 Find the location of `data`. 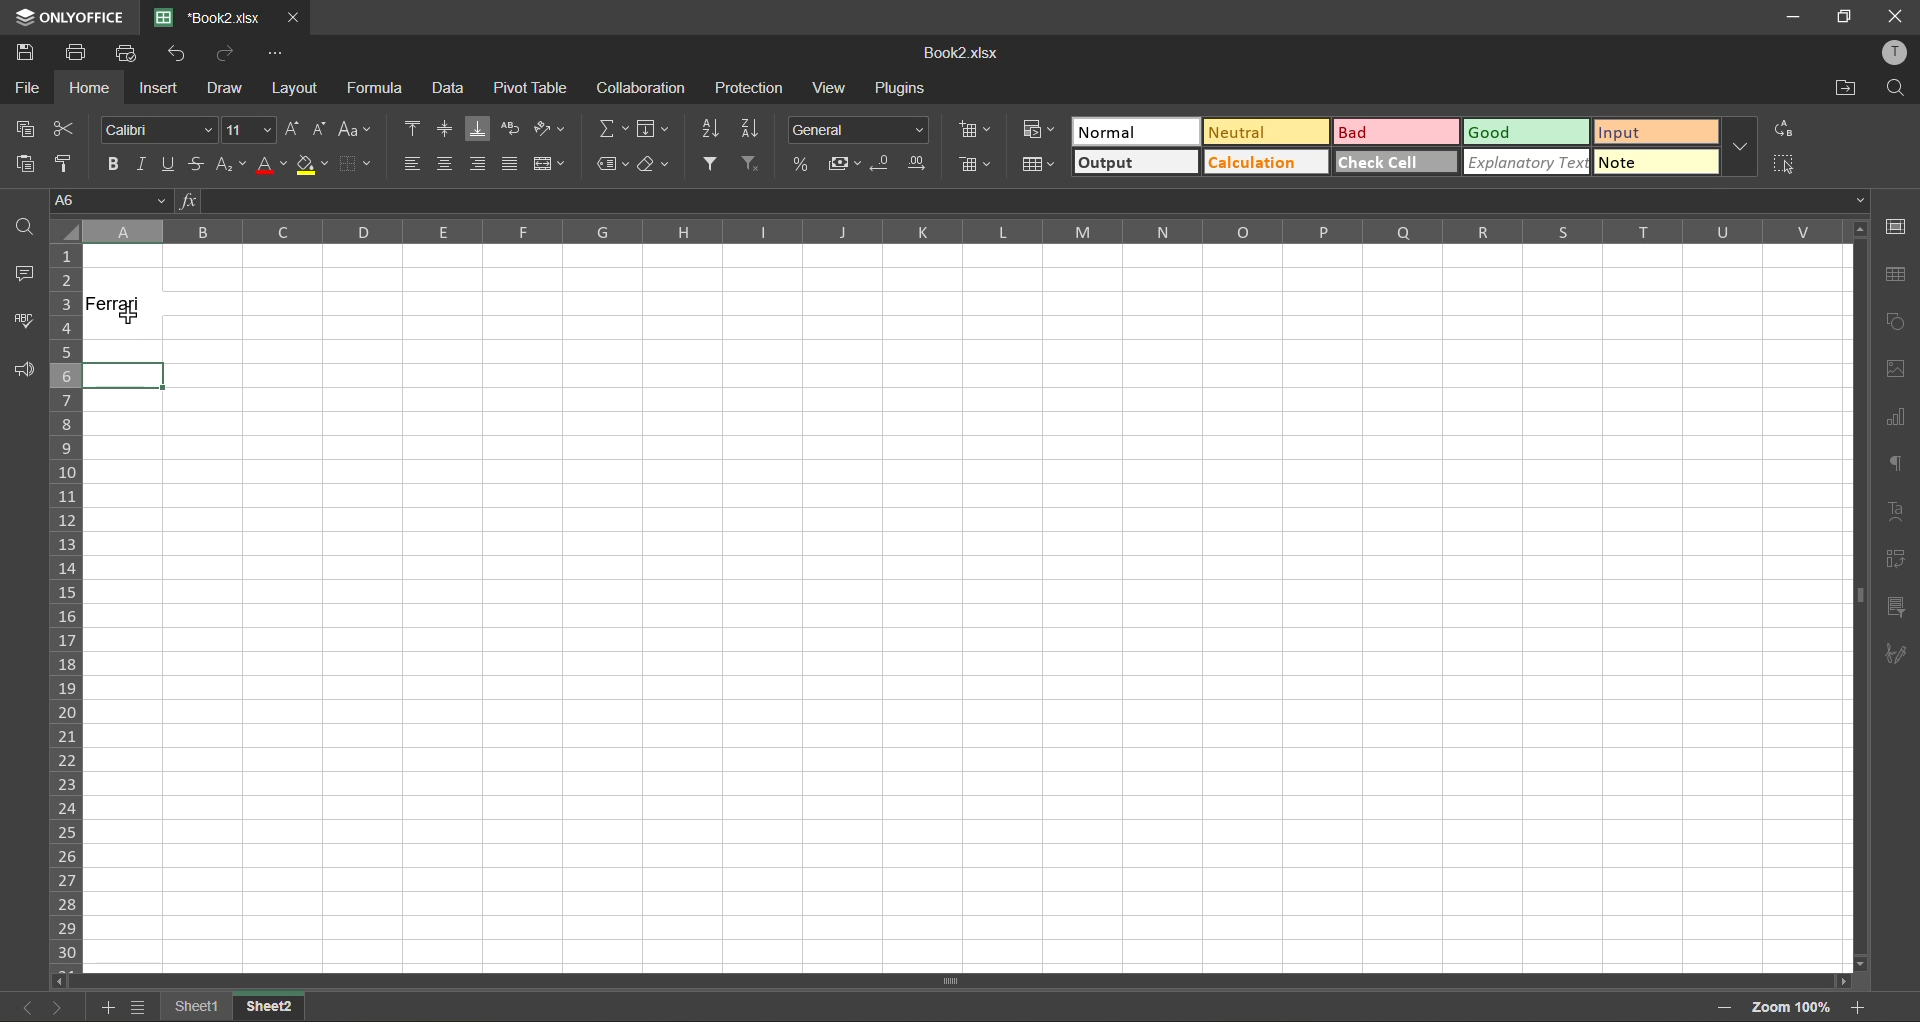

data is located at coordinates (452, 88).